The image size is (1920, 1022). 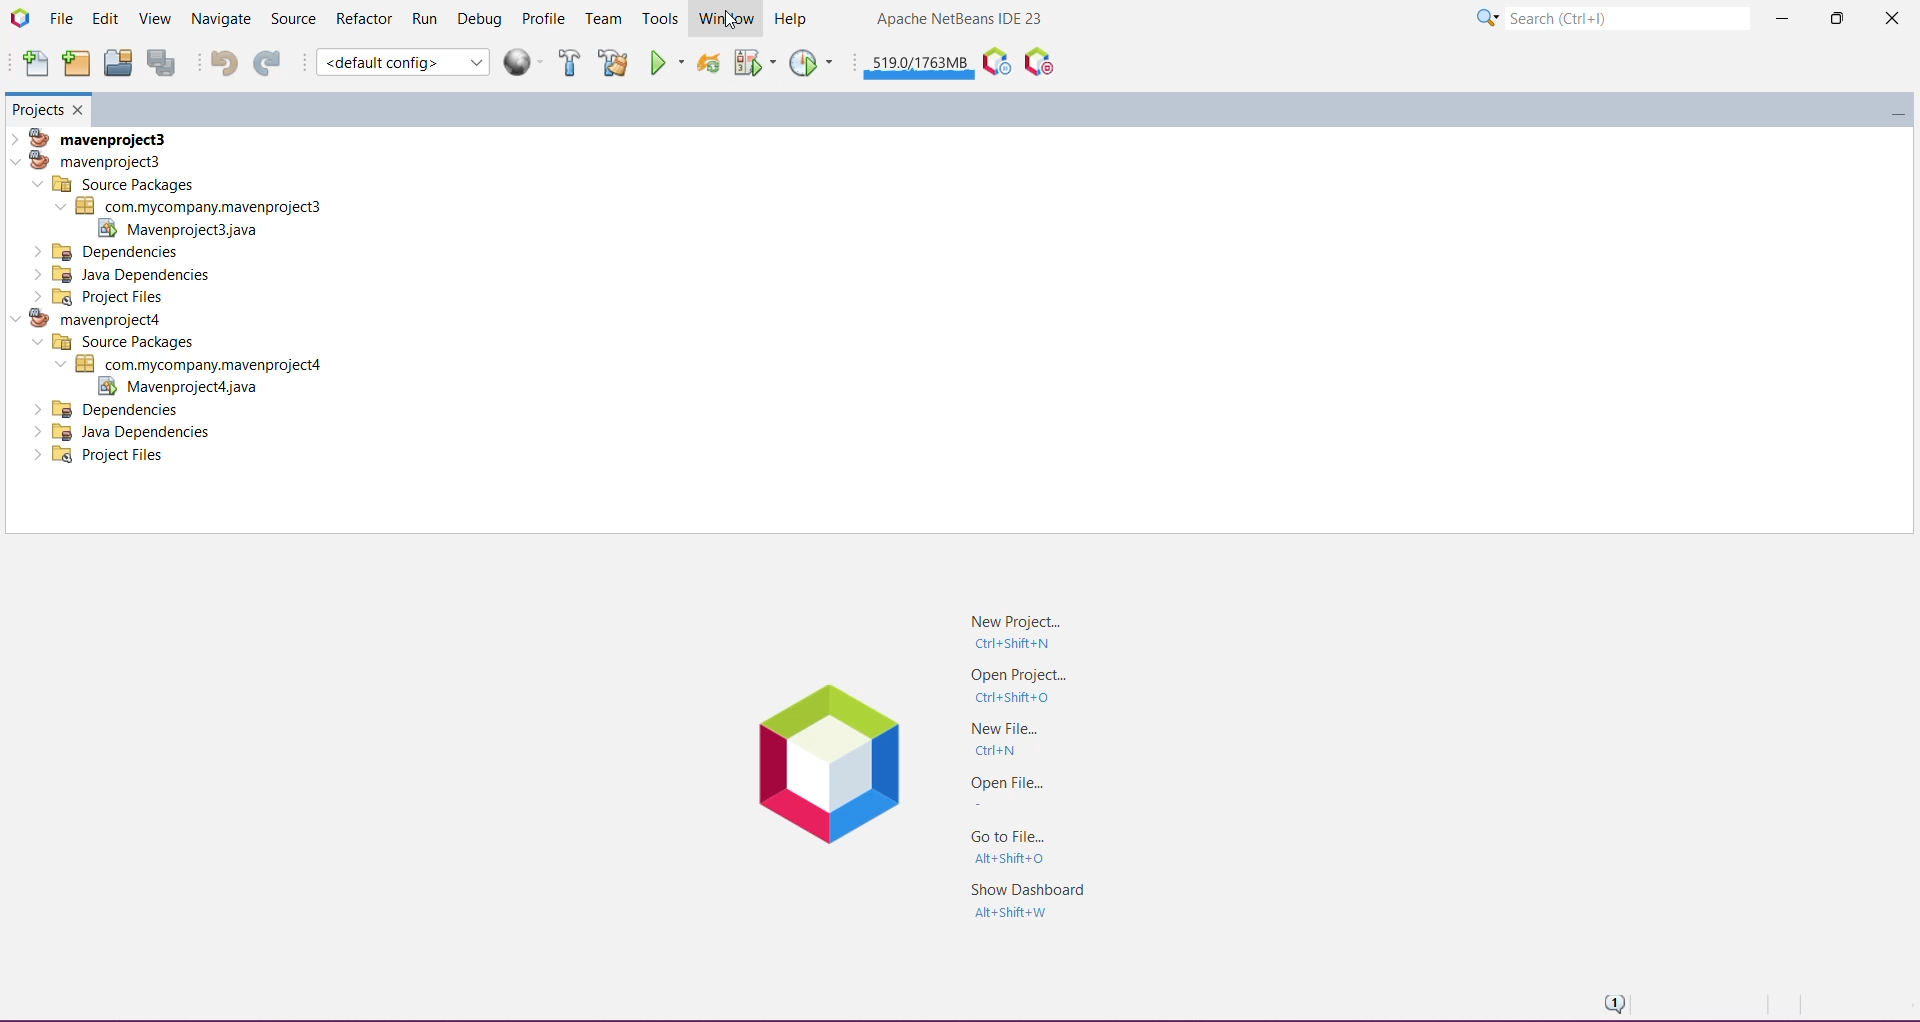 What do you see at coordinates (19, 18) in the screenshot?
I see `Application Logo` at bounding box center [19, 18].